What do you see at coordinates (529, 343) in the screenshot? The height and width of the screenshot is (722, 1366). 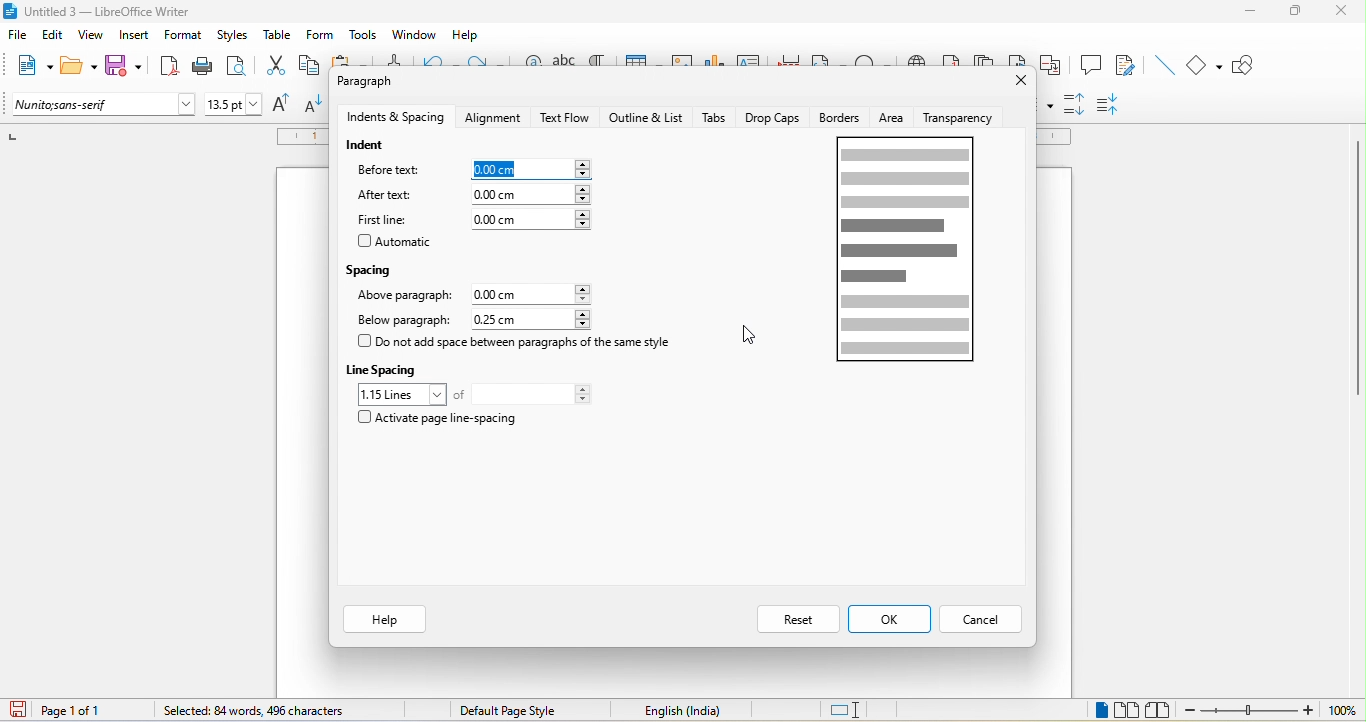 I see `do not add space between paragraph of the same style` at bounding box center [529, 343].